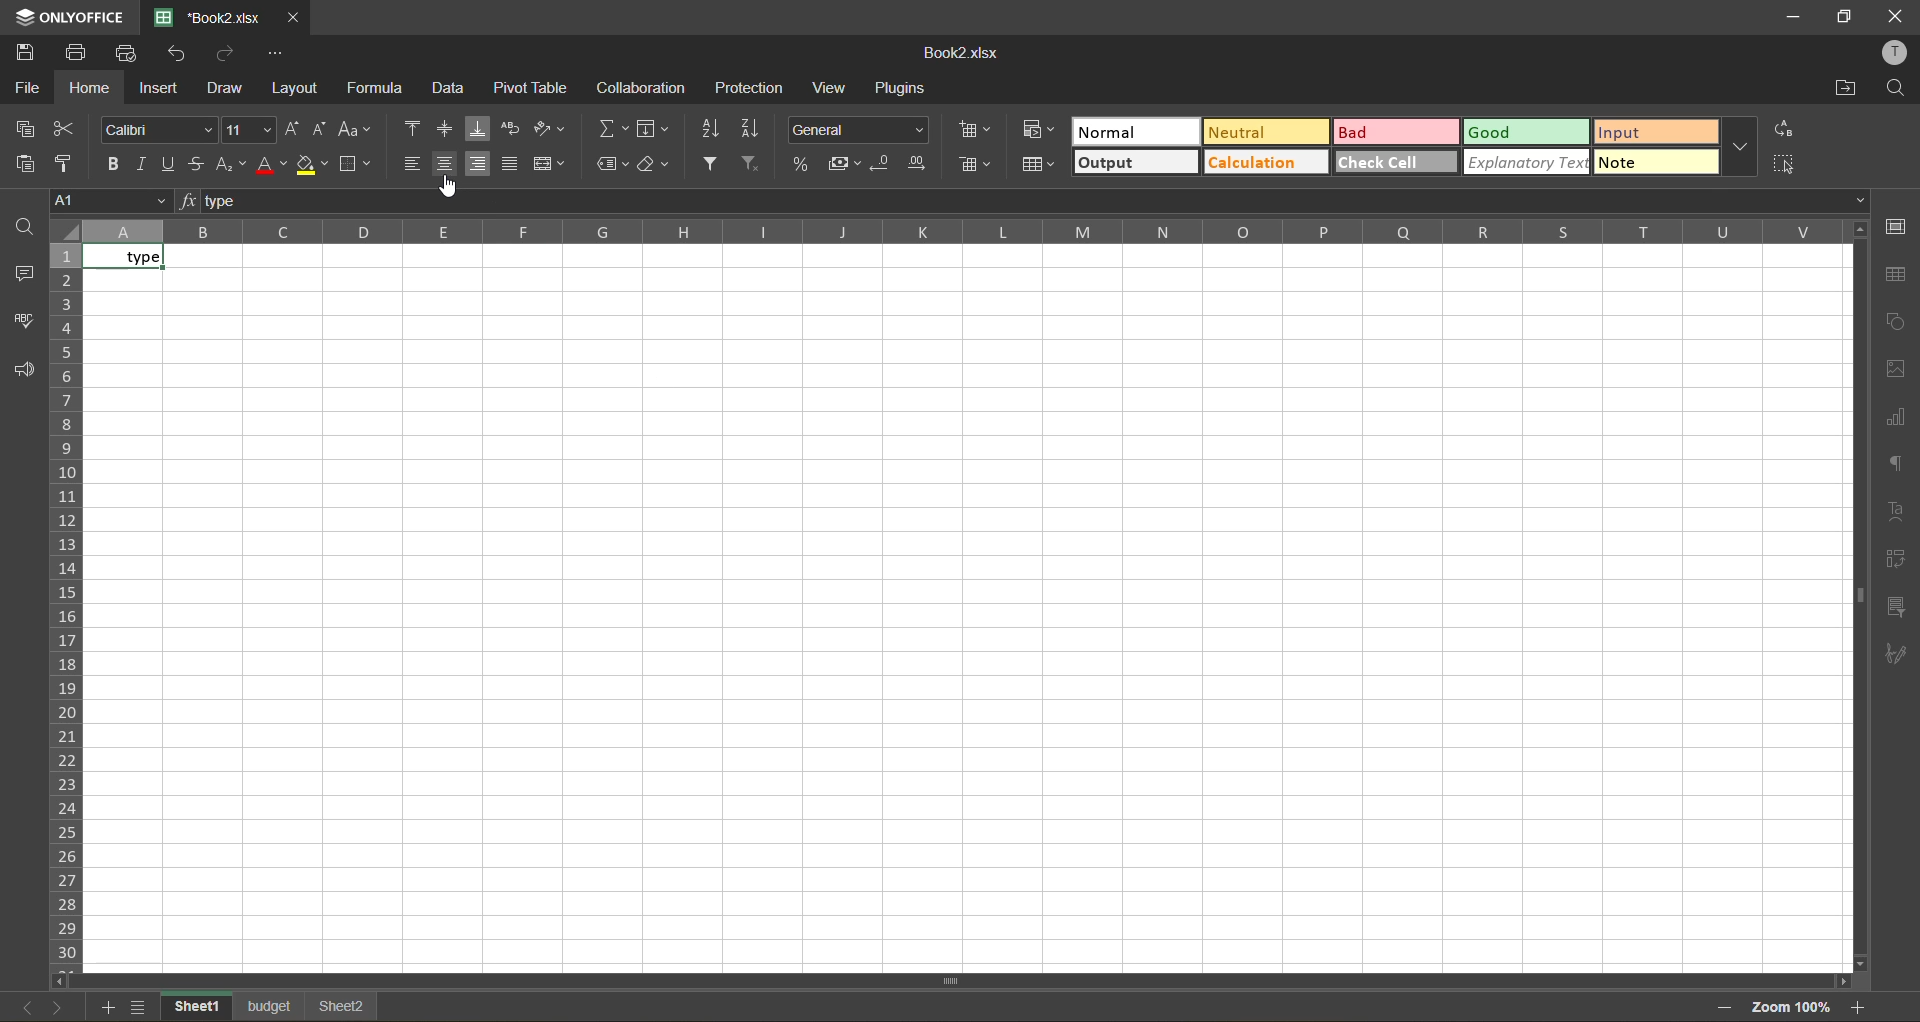 The height and width of the screenshot is (1022, 1920). Describe the element at coordinates (1895, 229) in the screenshot. I see `cell settings` at that location.